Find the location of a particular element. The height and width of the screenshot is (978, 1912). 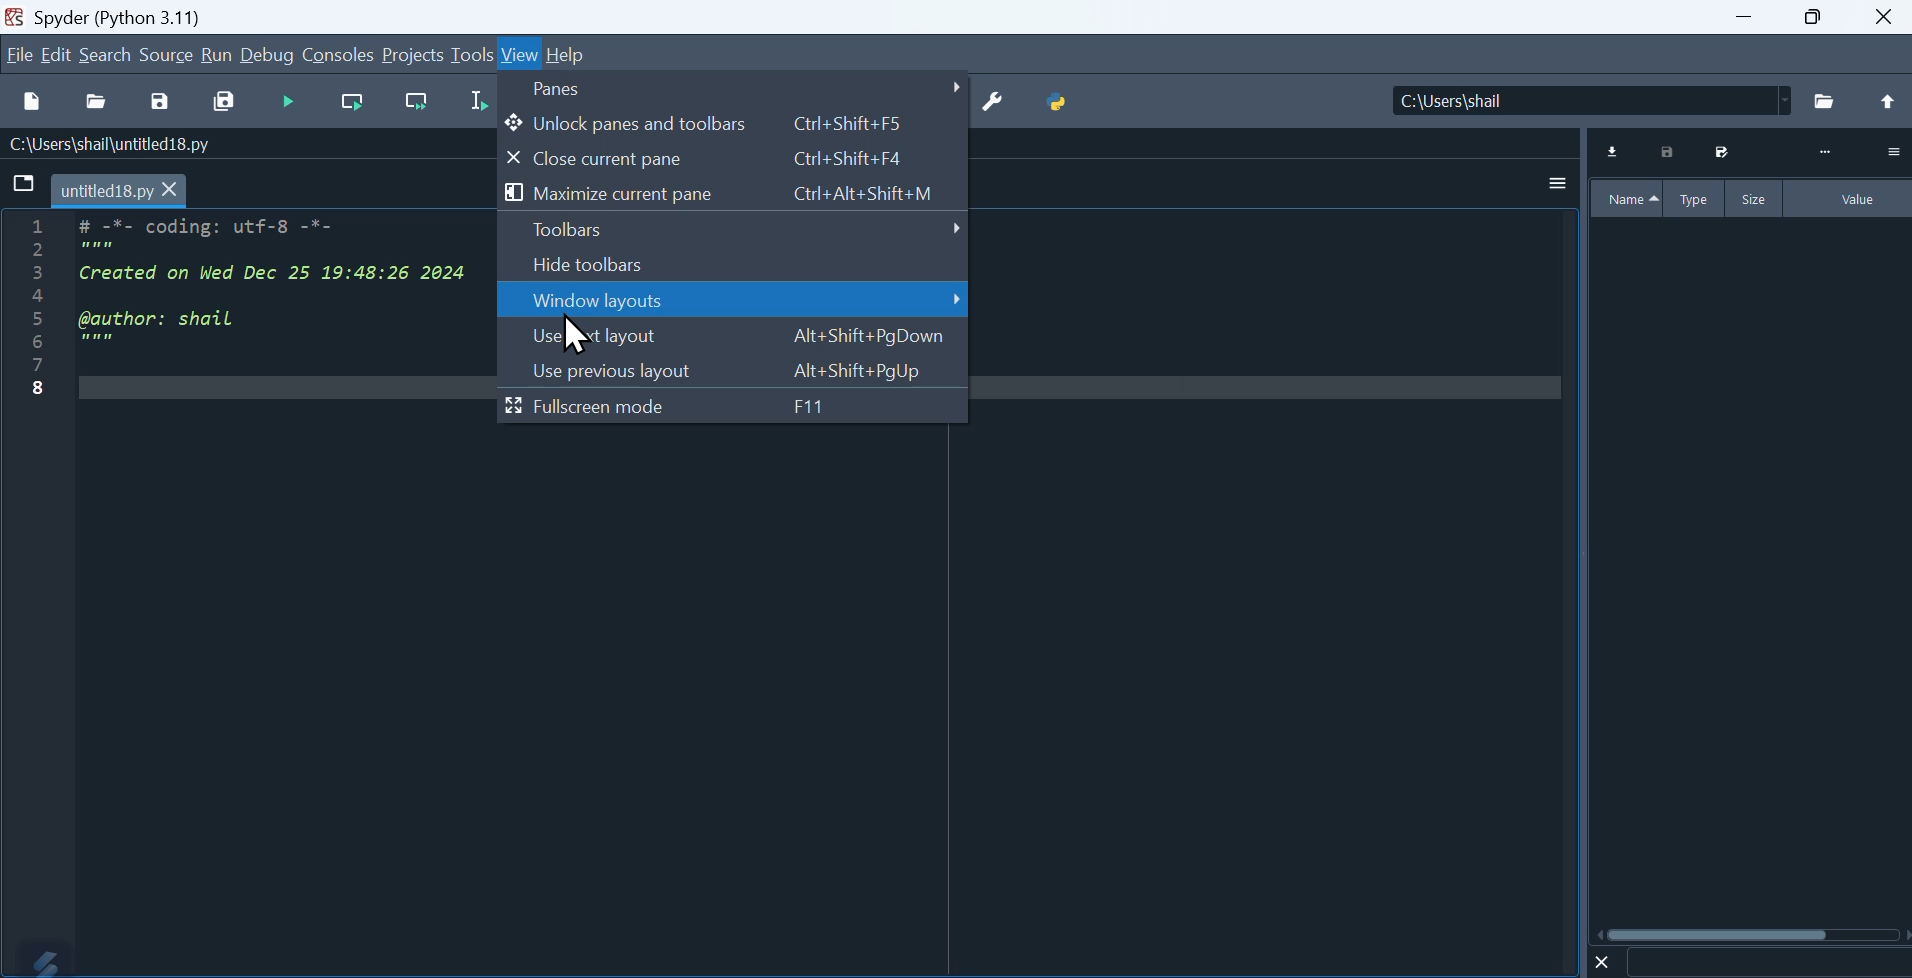

Spyder (Python 3.11) is located at coordinates (135, 15).